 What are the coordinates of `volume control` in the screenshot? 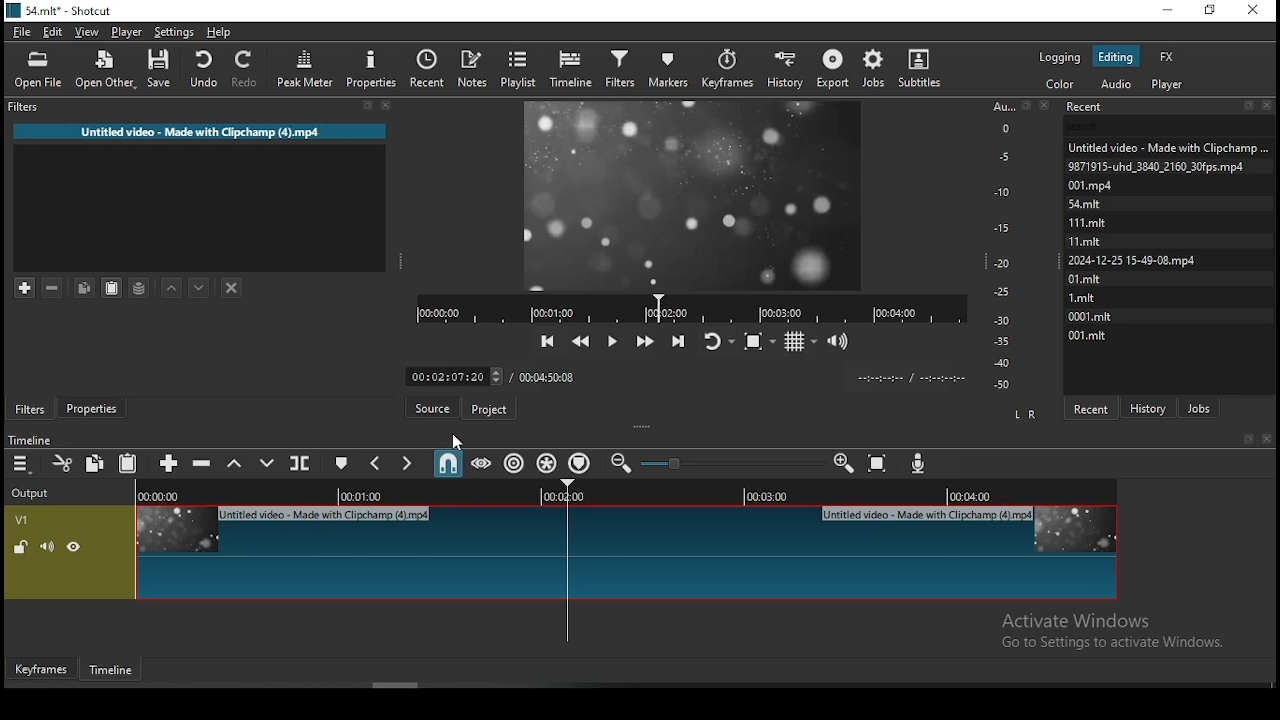 It's located at (839, 342).